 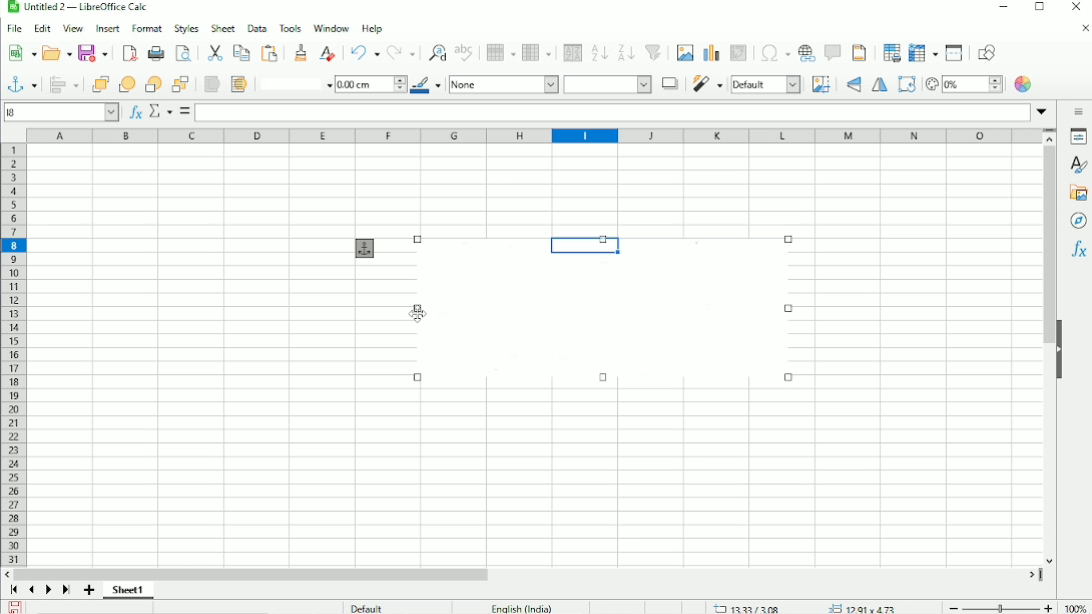 What do you see at coordinates (1079, 111) in the screenshot?
I see `Sidebar settings` at bounding box center [1079, 111].